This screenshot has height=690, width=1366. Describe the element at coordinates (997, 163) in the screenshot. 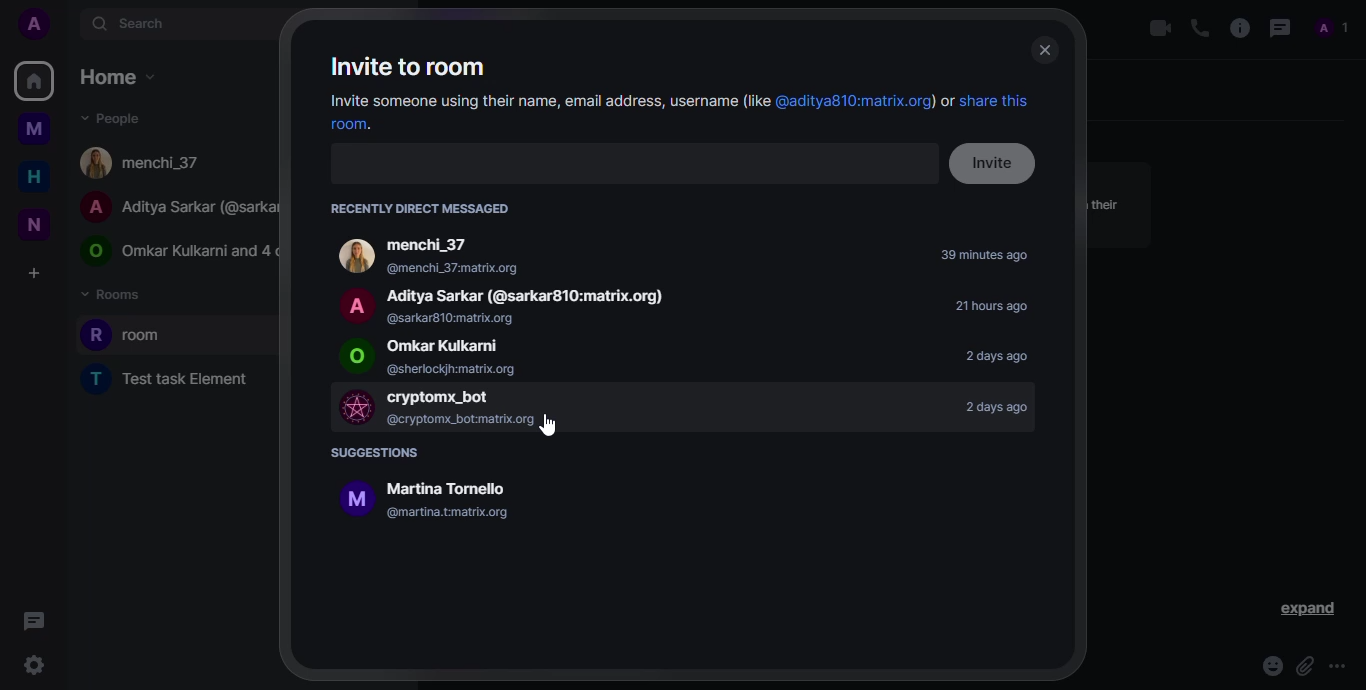

I see `invite` at that location.